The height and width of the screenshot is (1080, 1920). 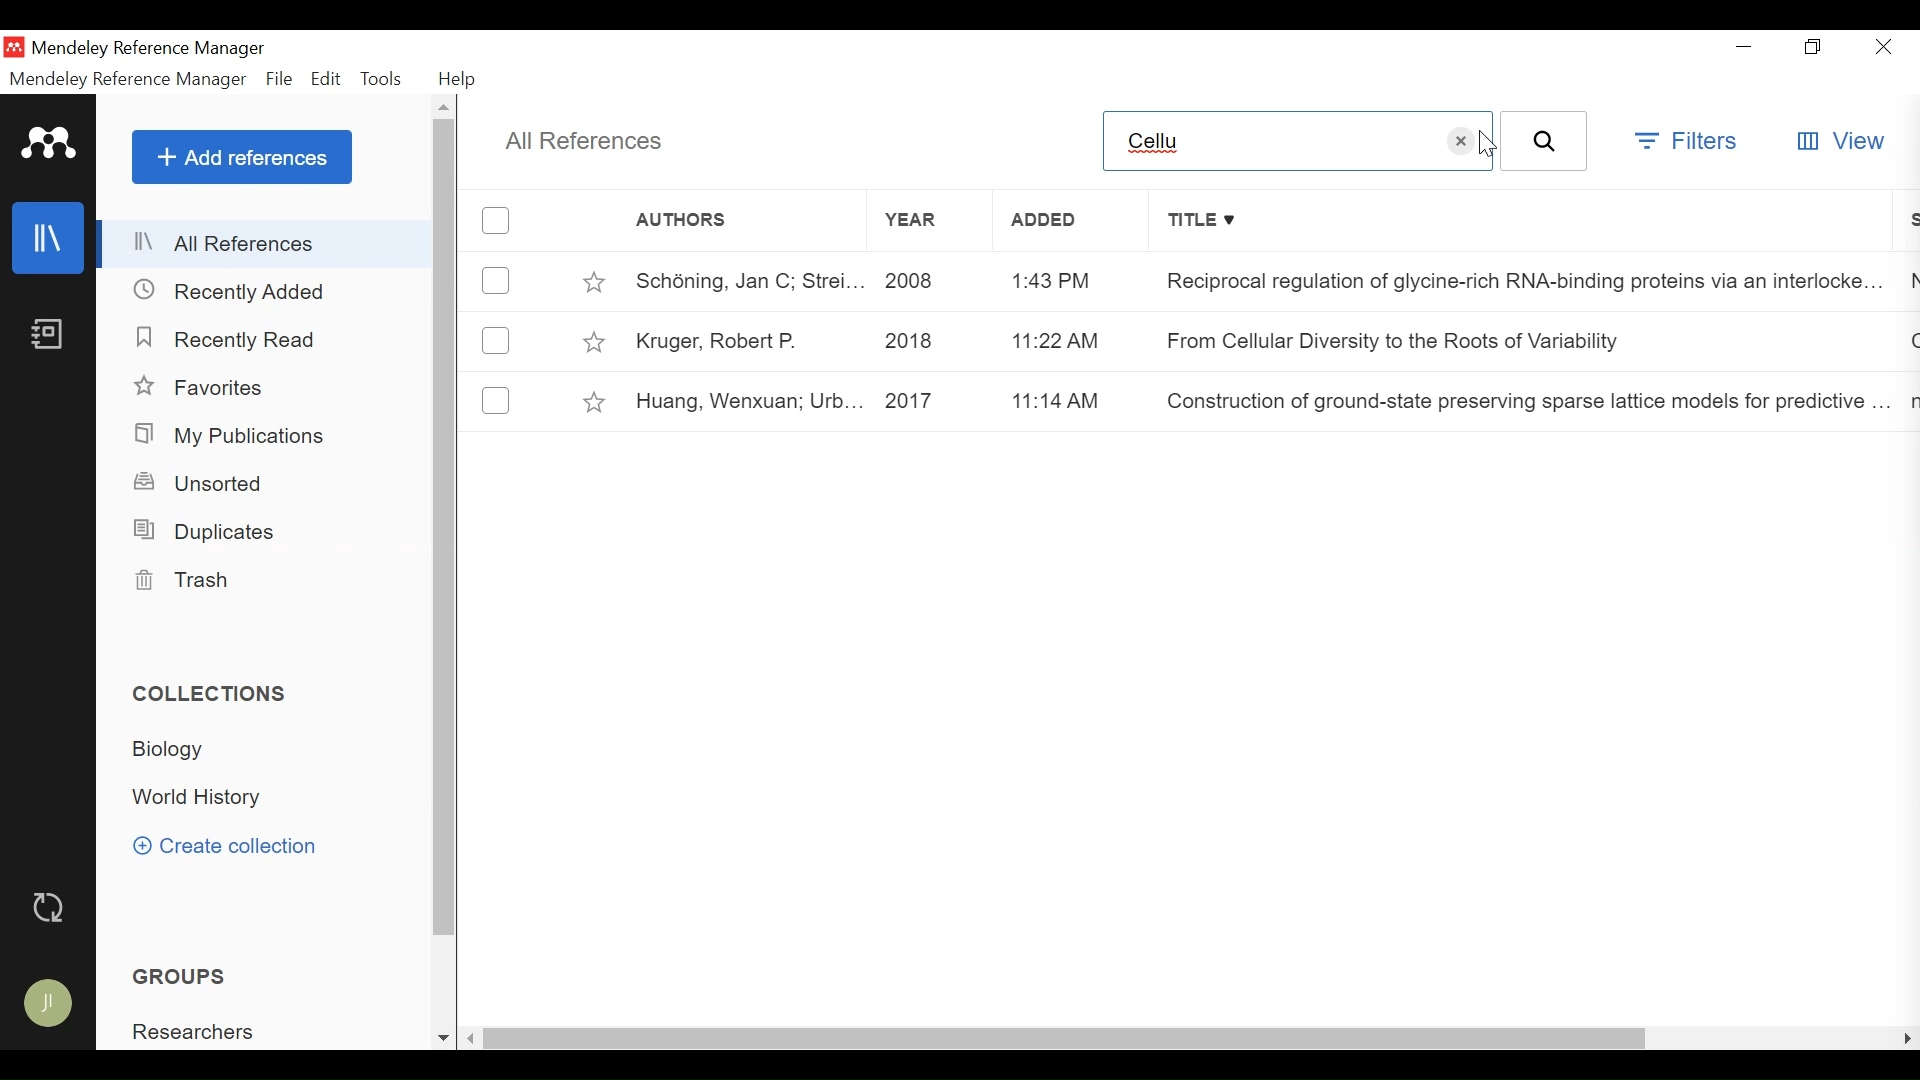 I want to click on Year, so click(x=929, y=220).